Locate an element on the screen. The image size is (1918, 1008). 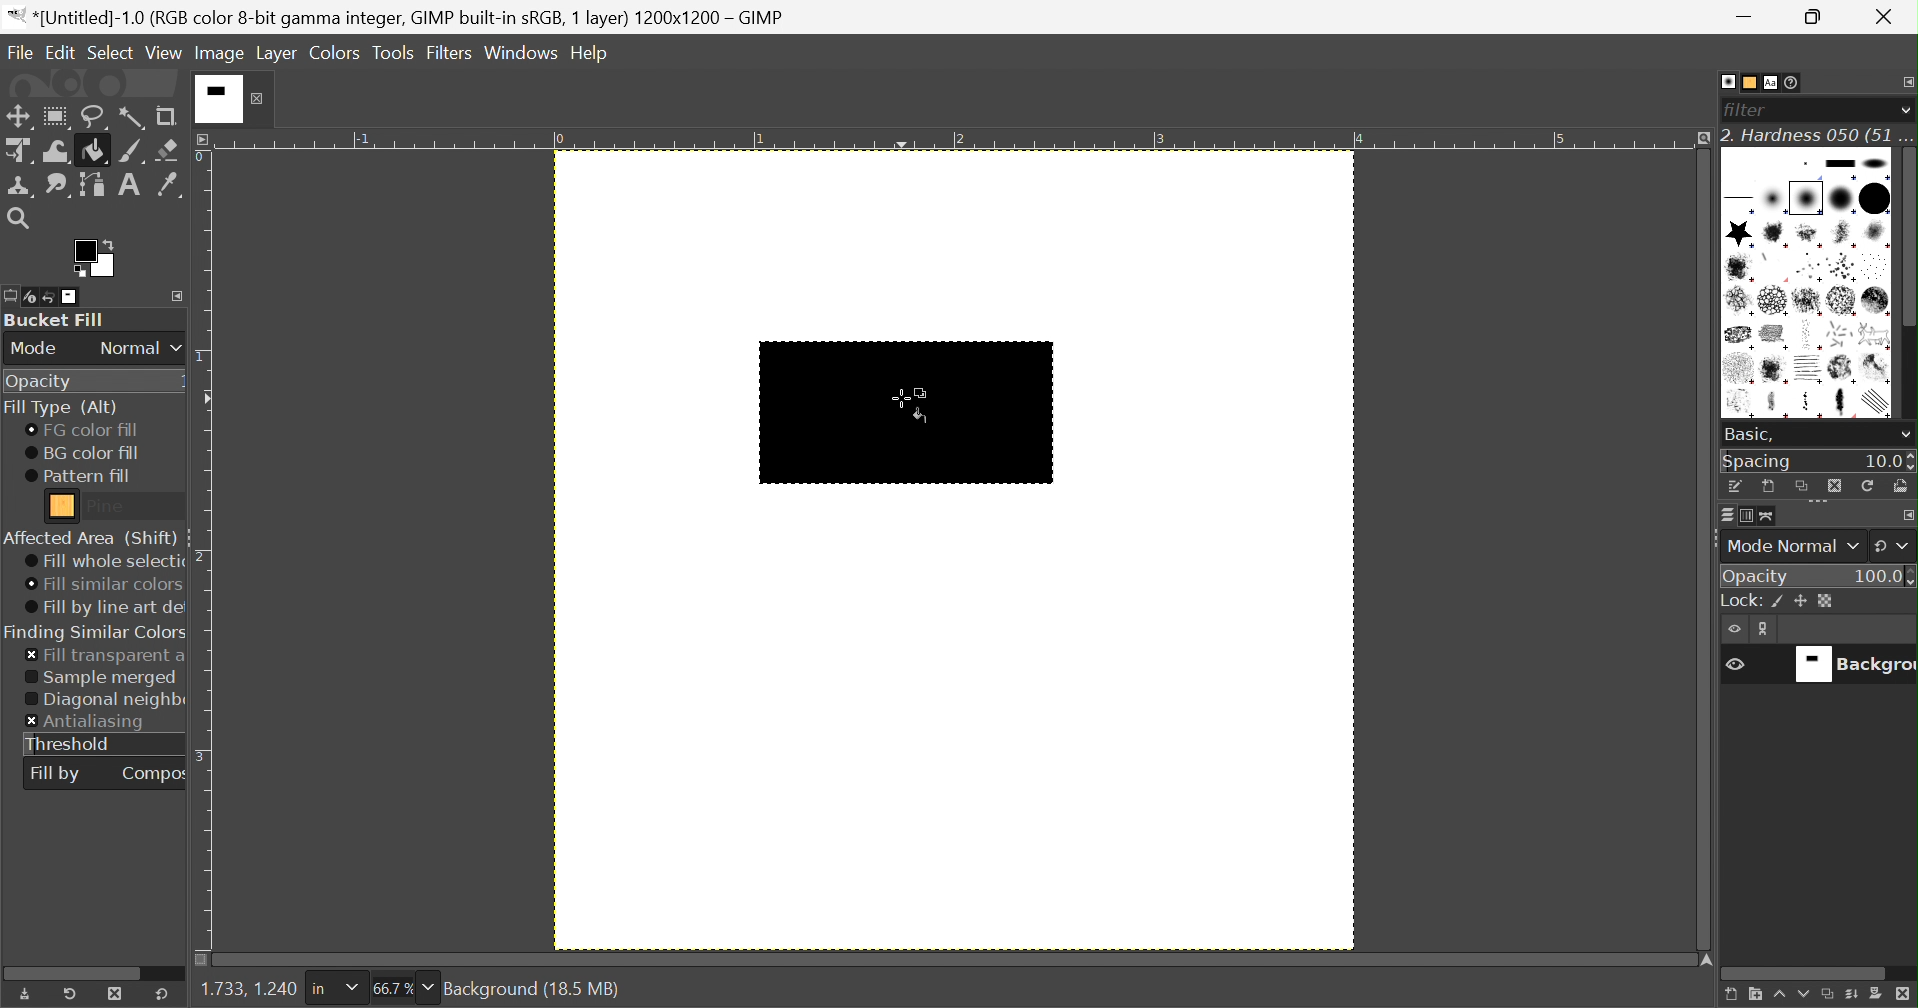
Eraser Tool is located at coordinates (168, 150).